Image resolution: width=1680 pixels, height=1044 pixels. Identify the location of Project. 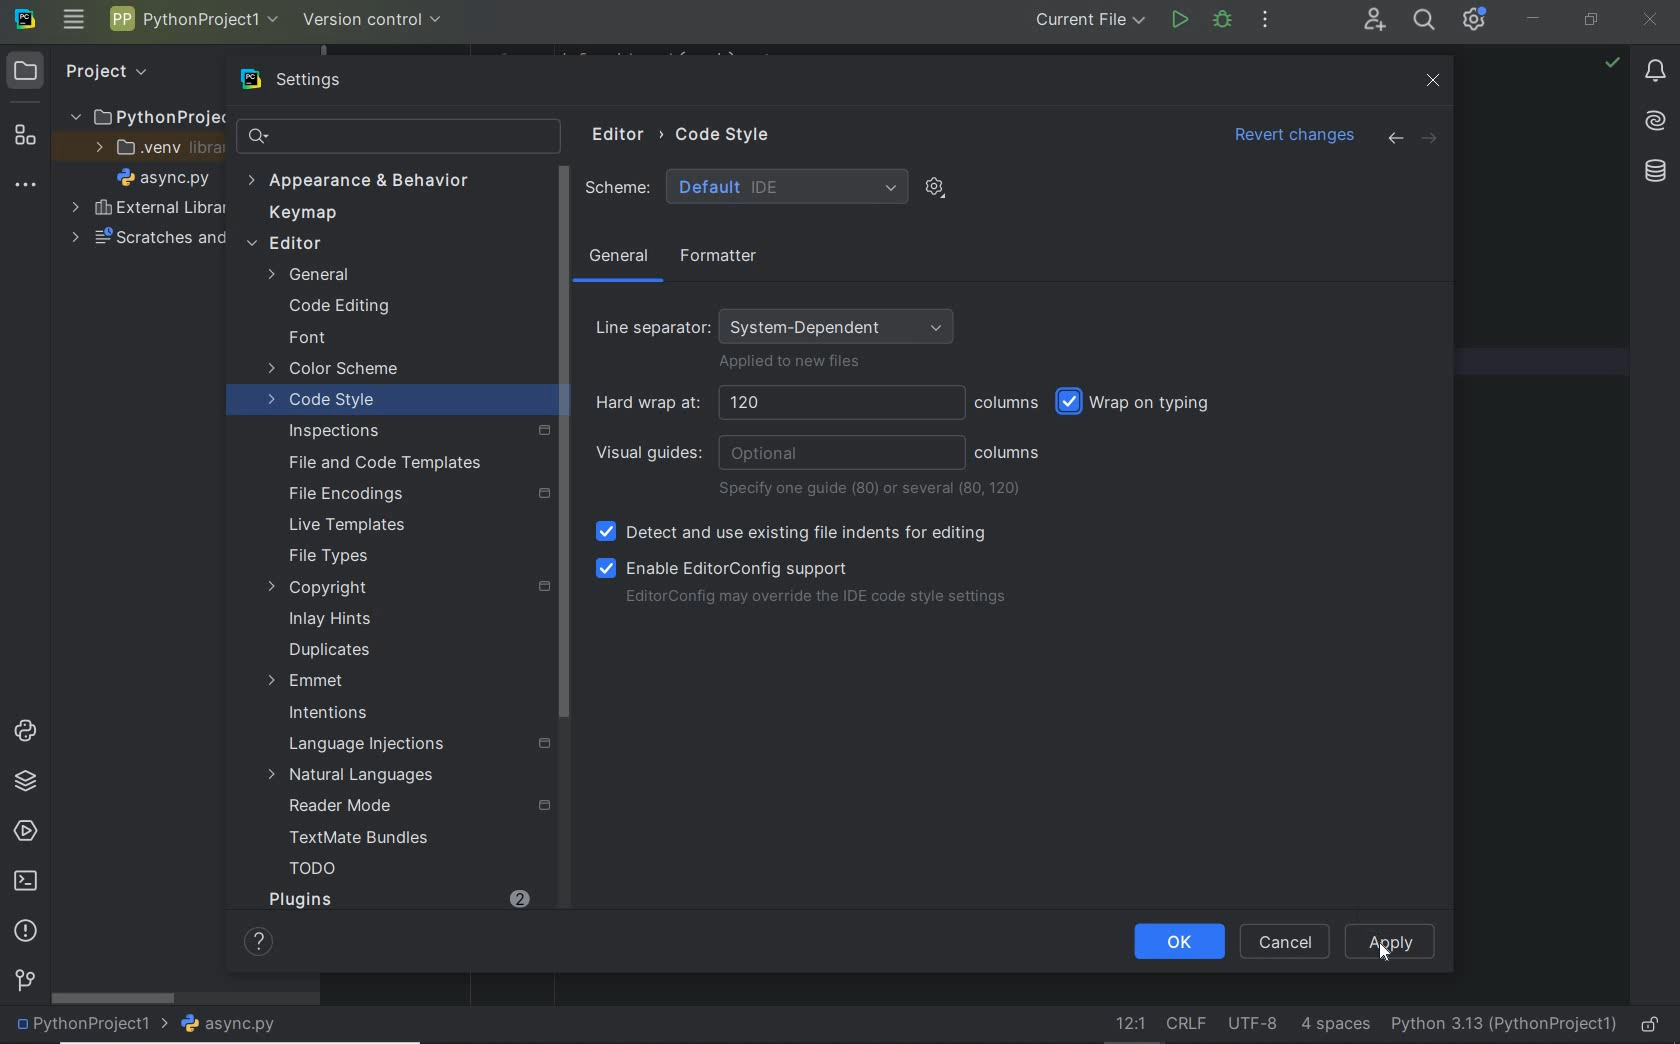
(106, 71).